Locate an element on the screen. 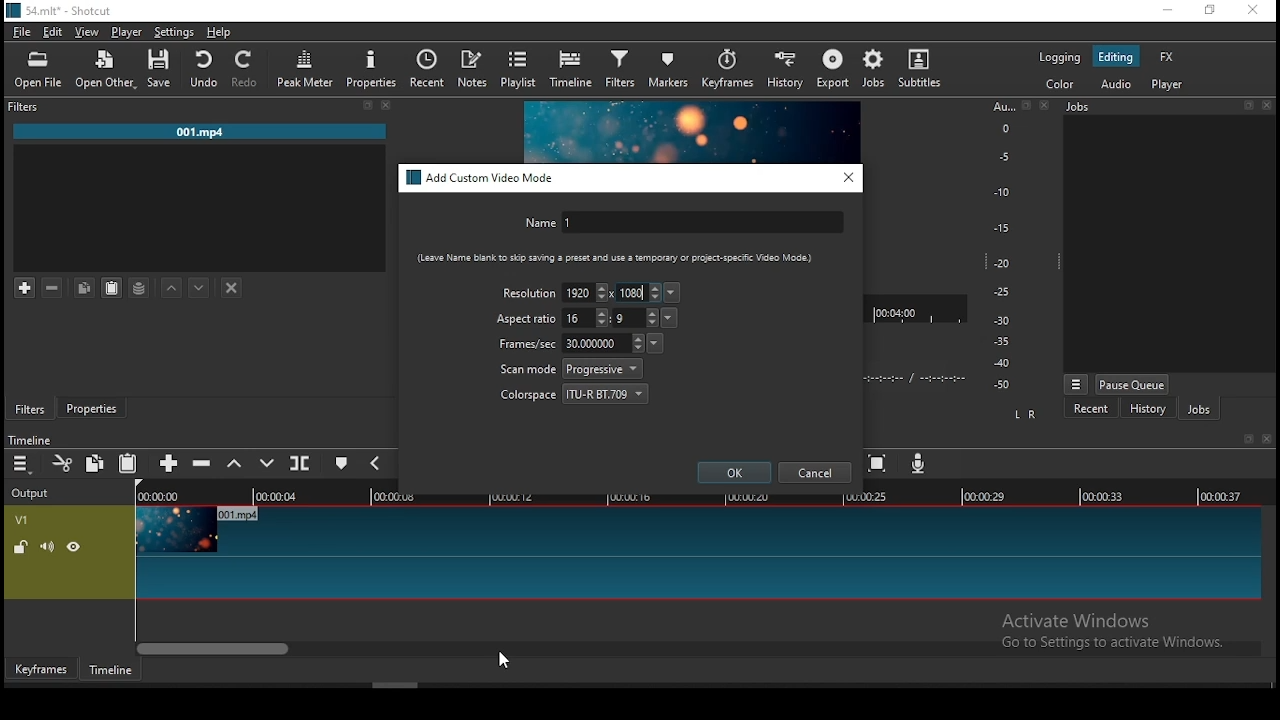 Image resolution: width=1280 pixels, height=720 pixels. icon and file name is located at coordinates (62, 9).